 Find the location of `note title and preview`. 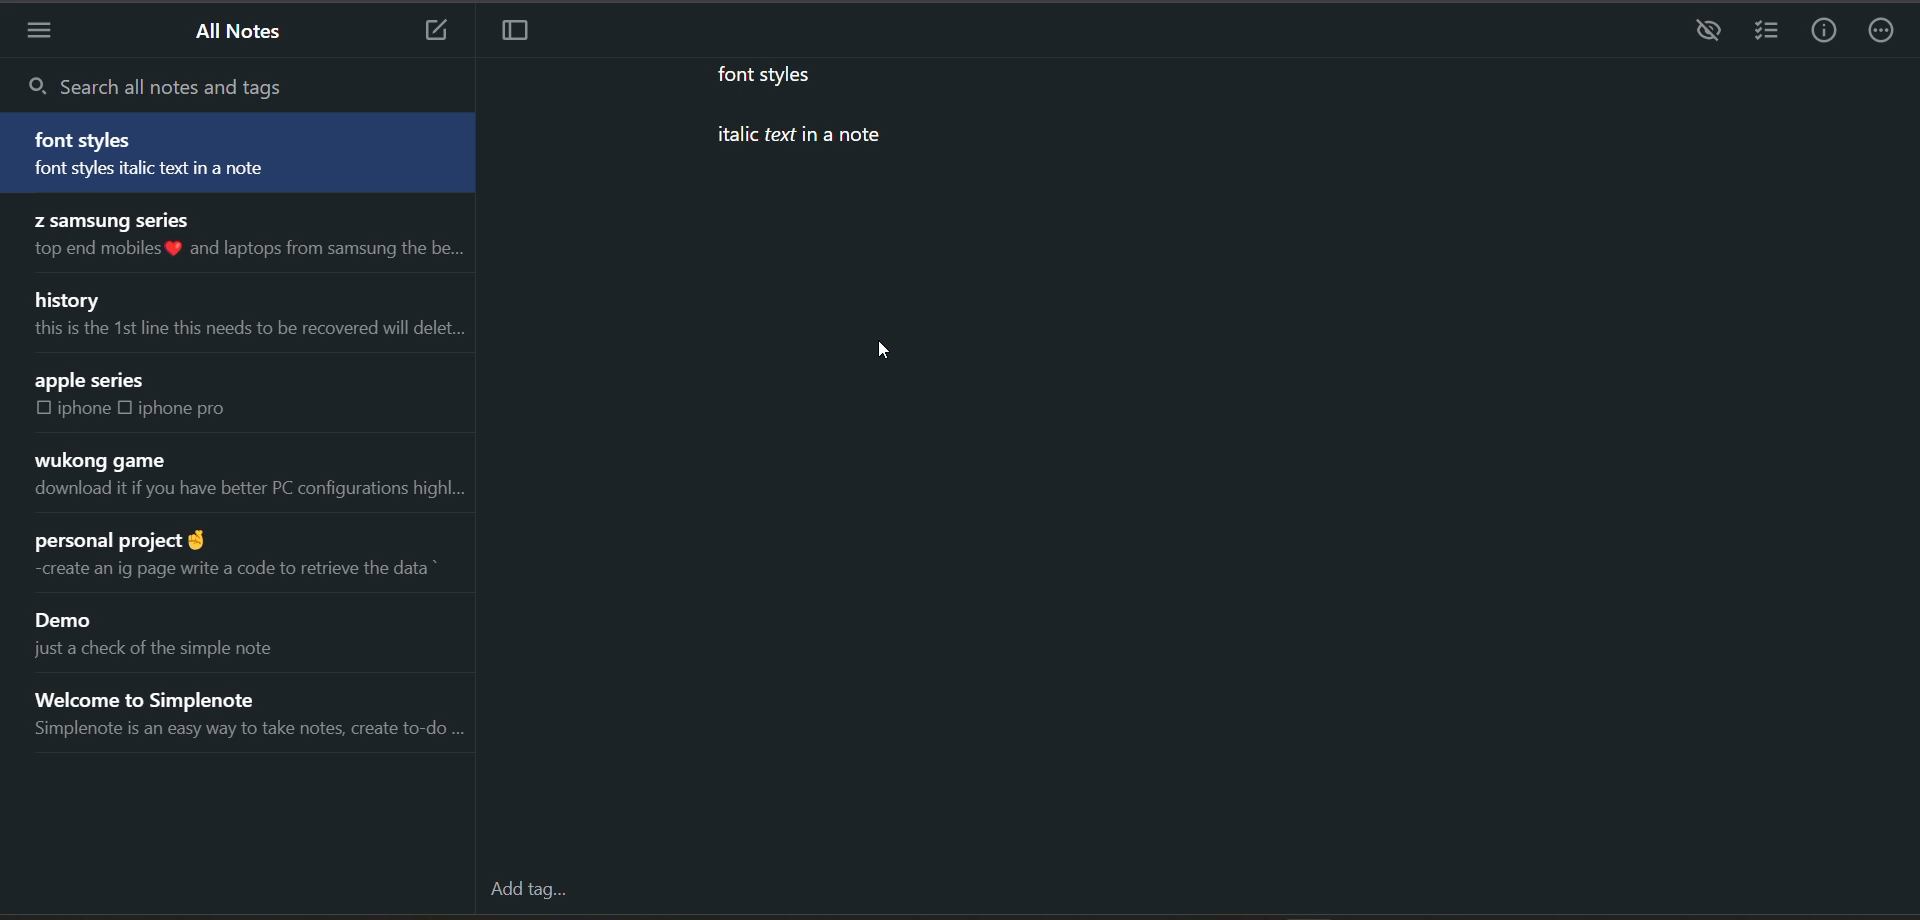

note title and preview is located at coordinates (241, 560).